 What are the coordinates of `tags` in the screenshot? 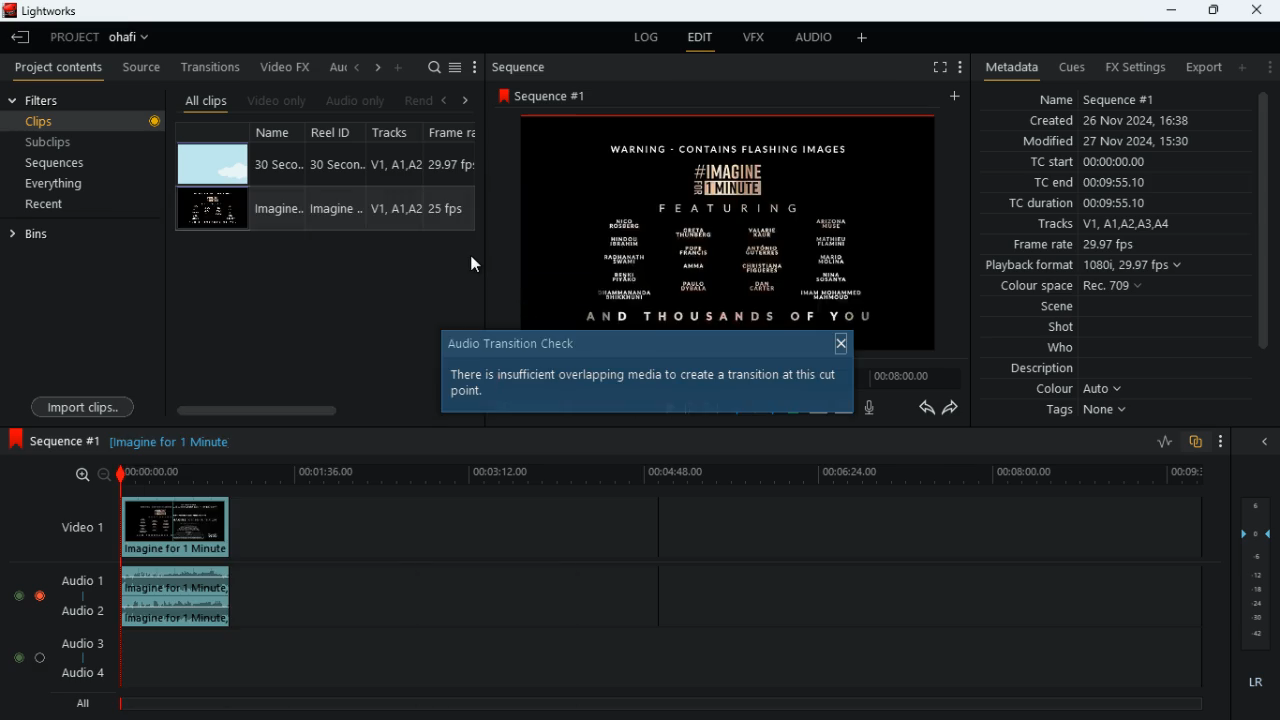 It's located at (1091, 411).